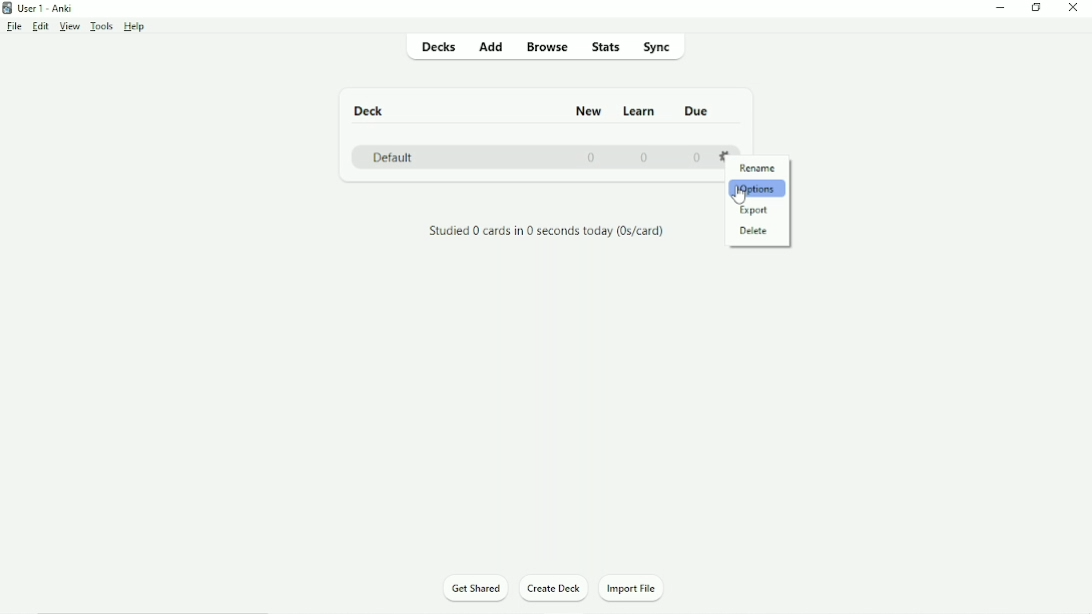 This screenshot has height=614, width=1092. Describe the element at coordinates (392, 156) in the screenshot. I see `Default` at that location.